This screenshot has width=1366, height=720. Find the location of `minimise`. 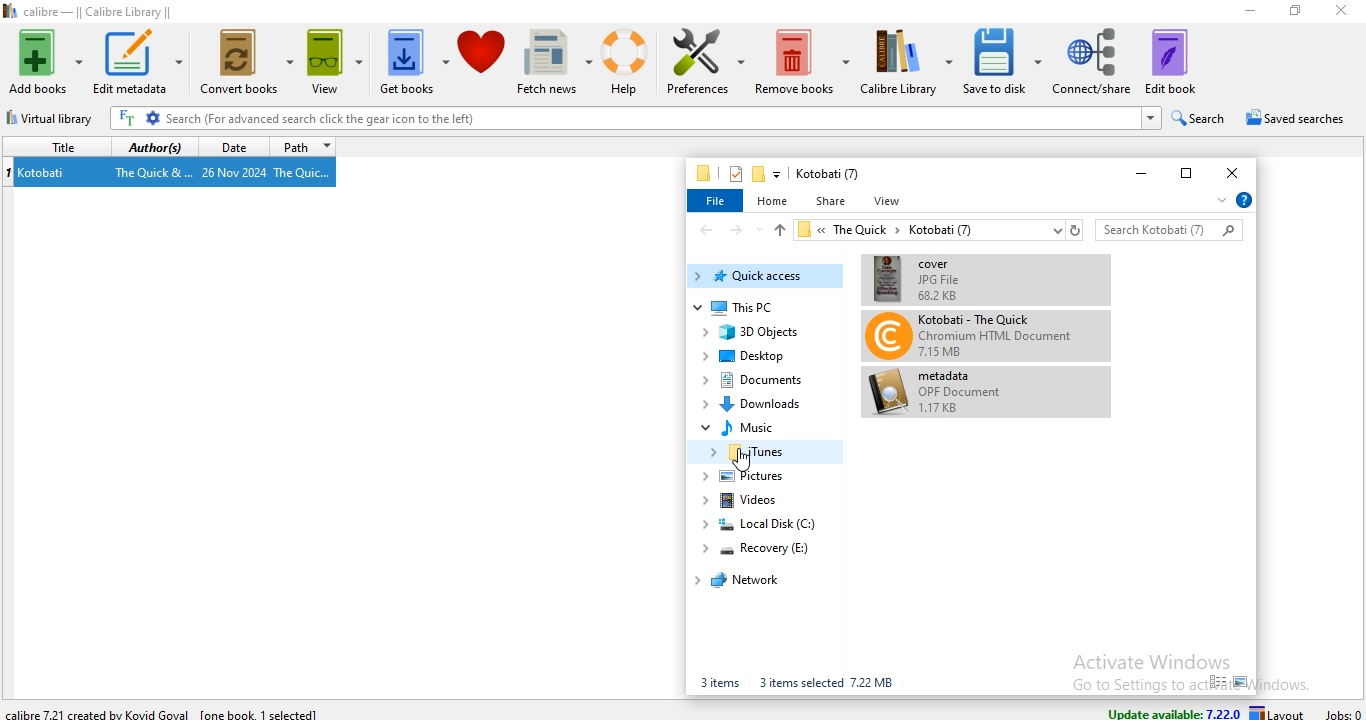

minimise is located at coordinates (1135, 175).